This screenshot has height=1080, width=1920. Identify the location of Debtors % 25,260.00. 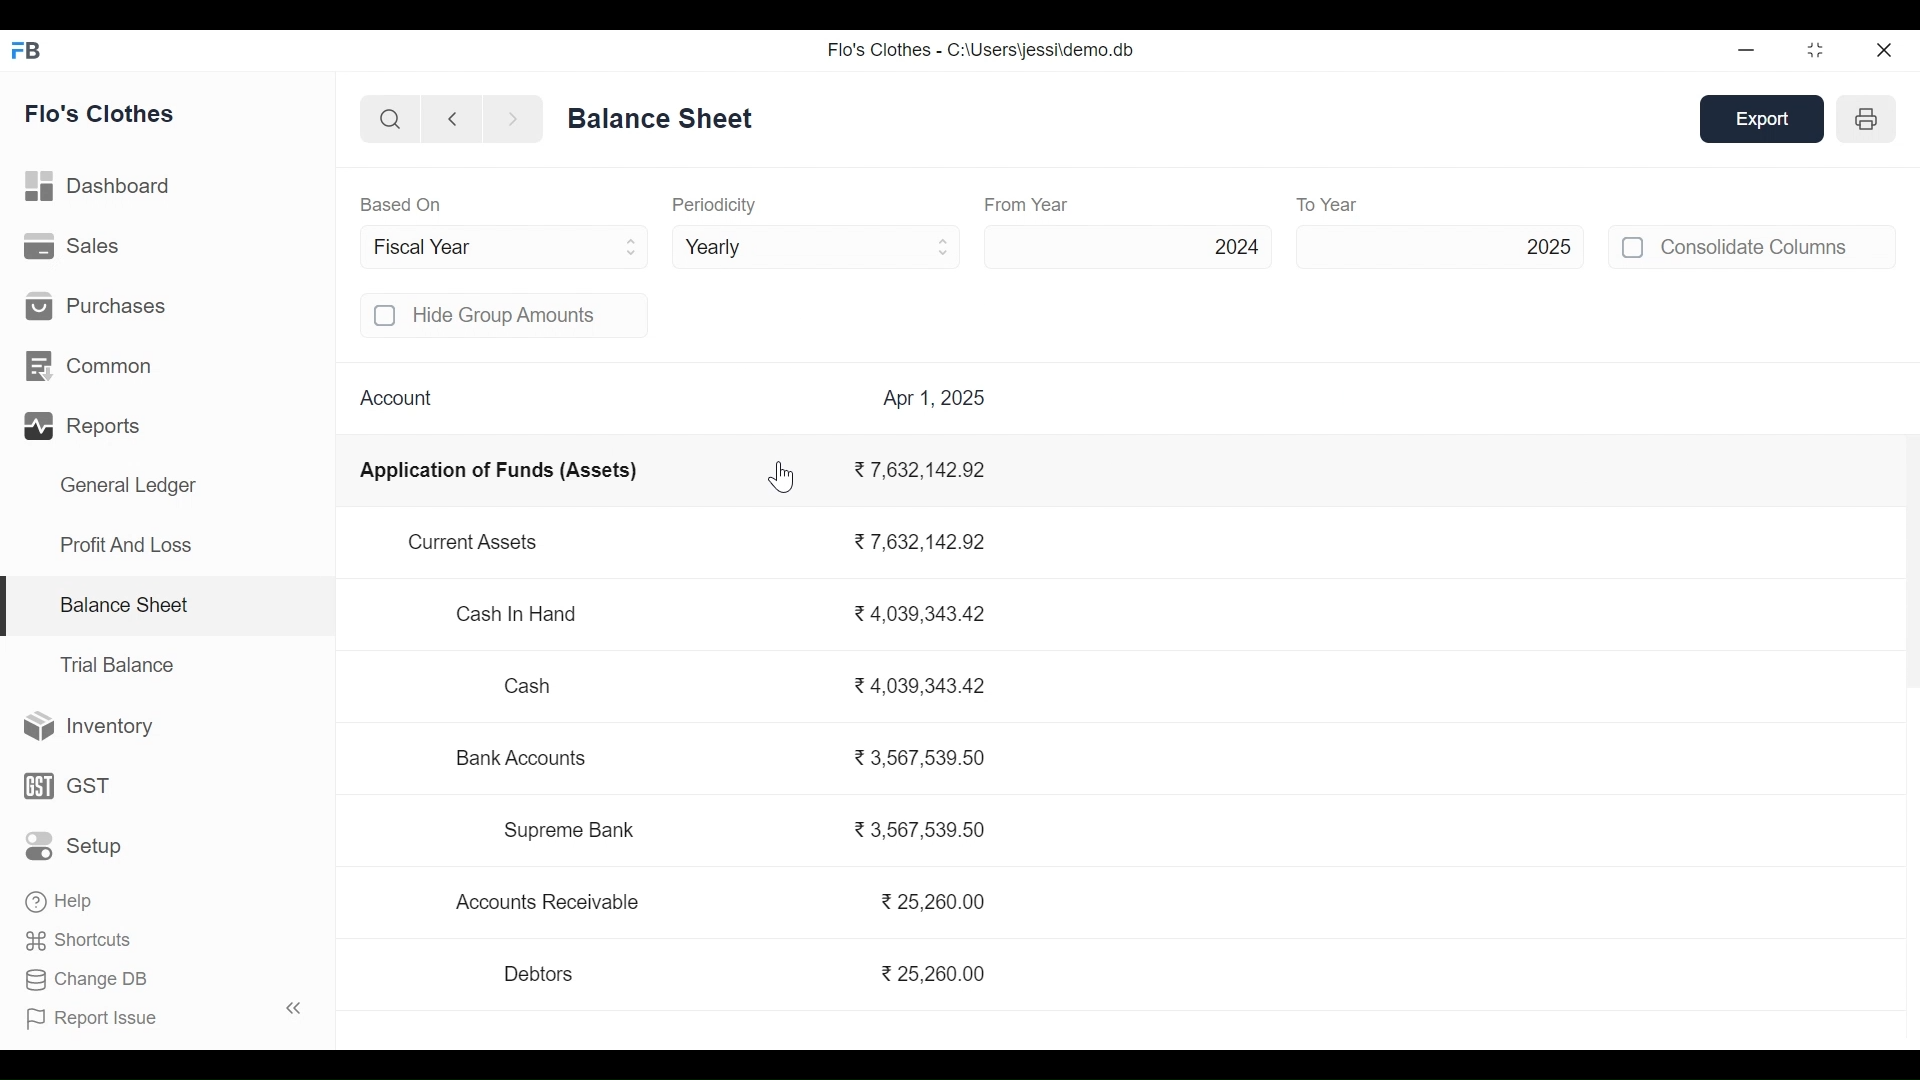
(741, 974).